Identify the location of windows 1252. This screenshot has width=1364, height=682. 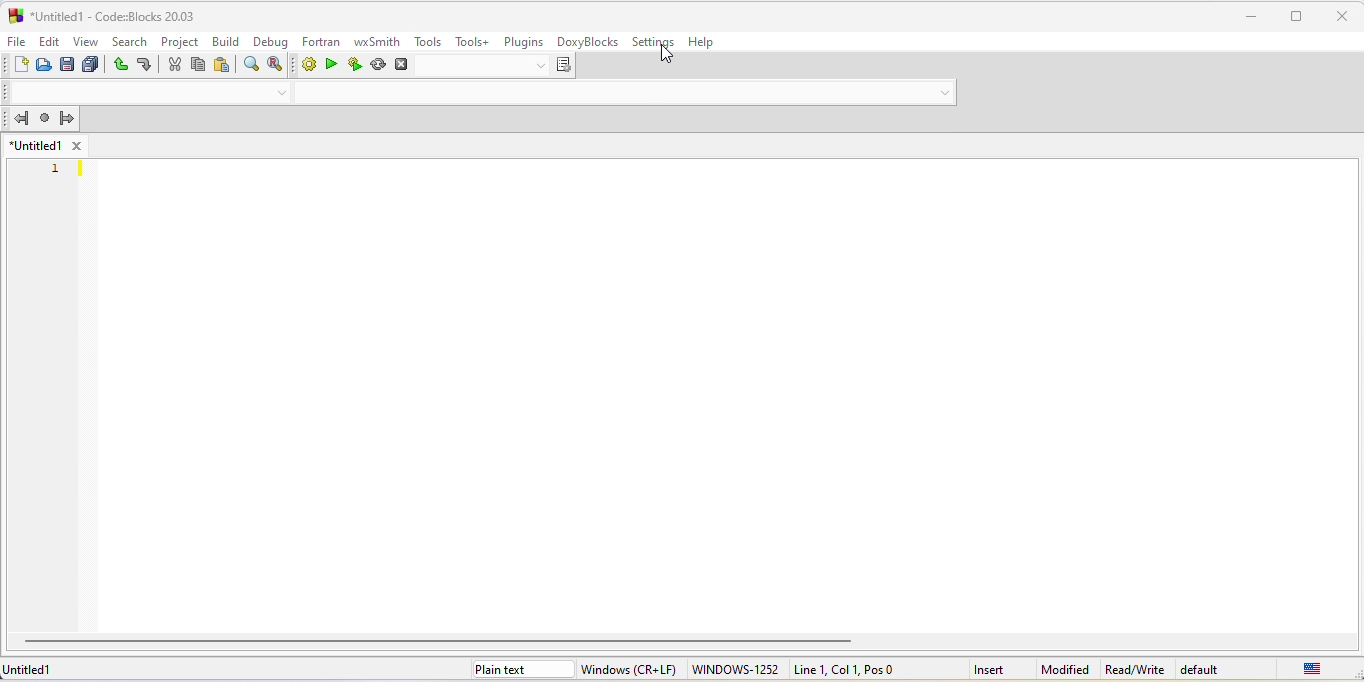
(737, 670).